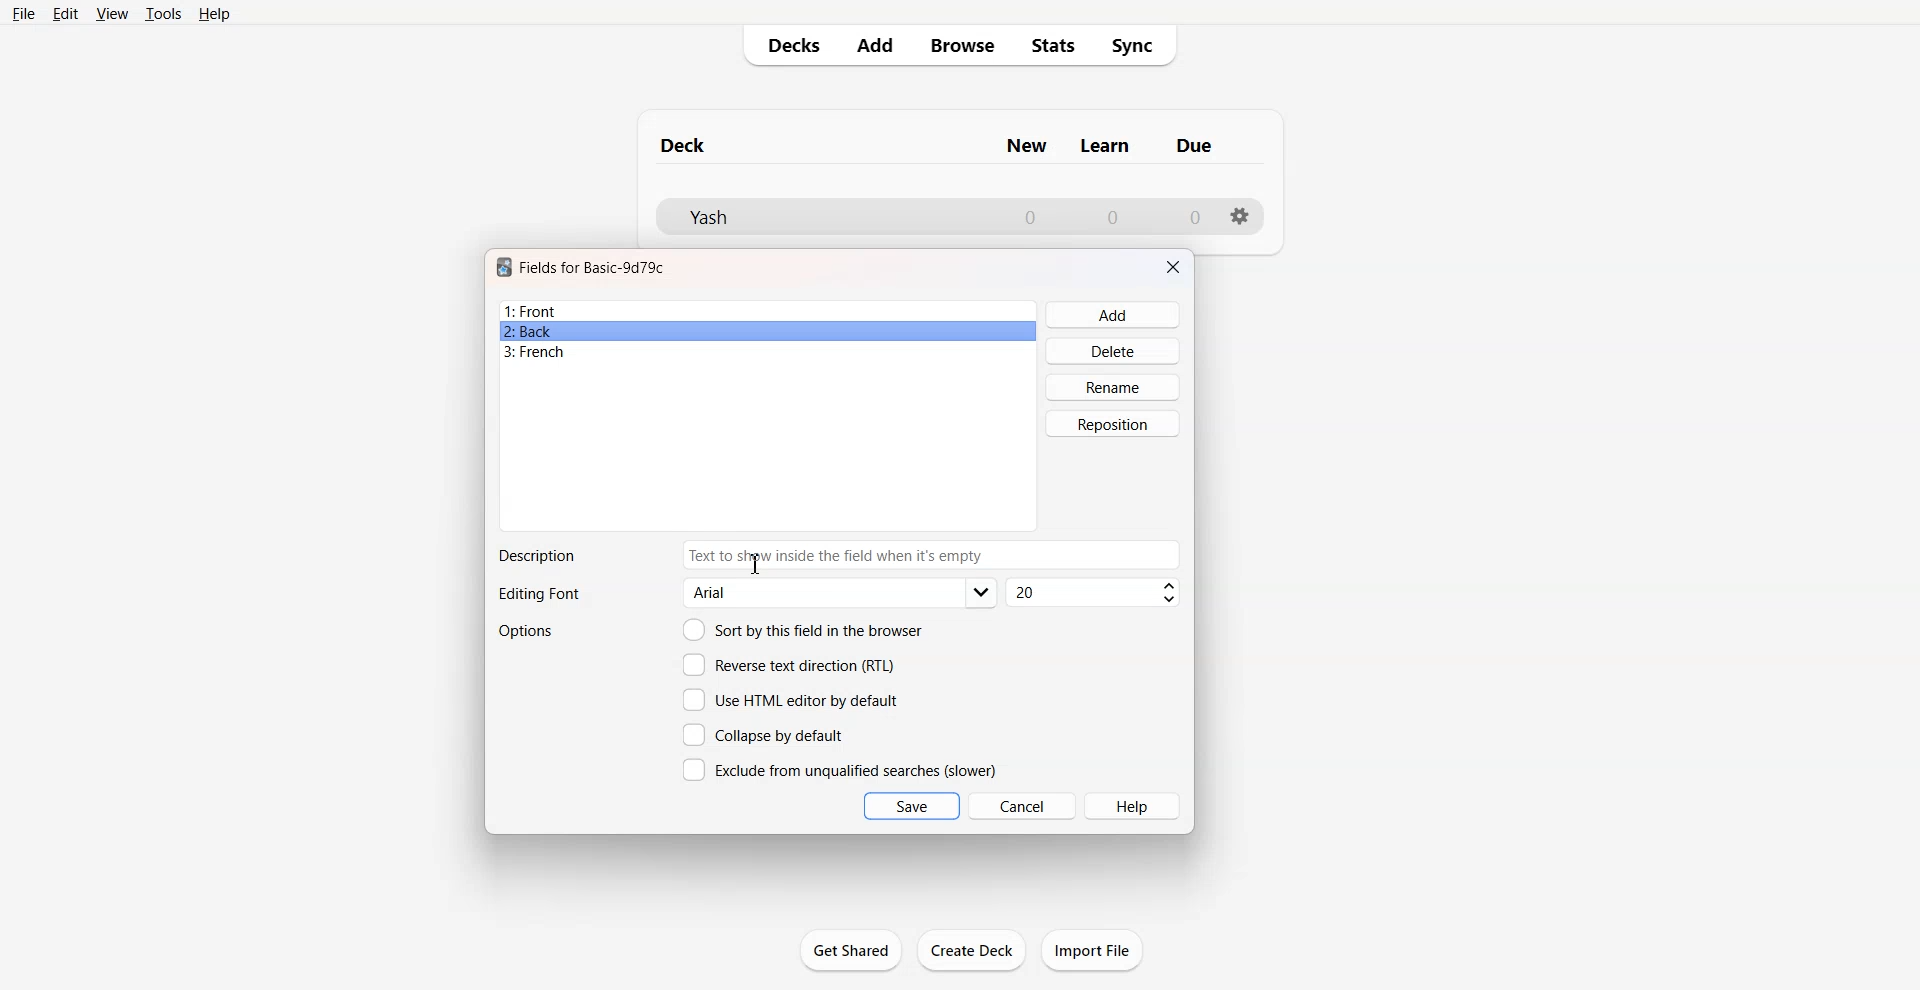  Describe the element at coordinates (1054, 46) in the screenshot. I see `Stats` at that location.